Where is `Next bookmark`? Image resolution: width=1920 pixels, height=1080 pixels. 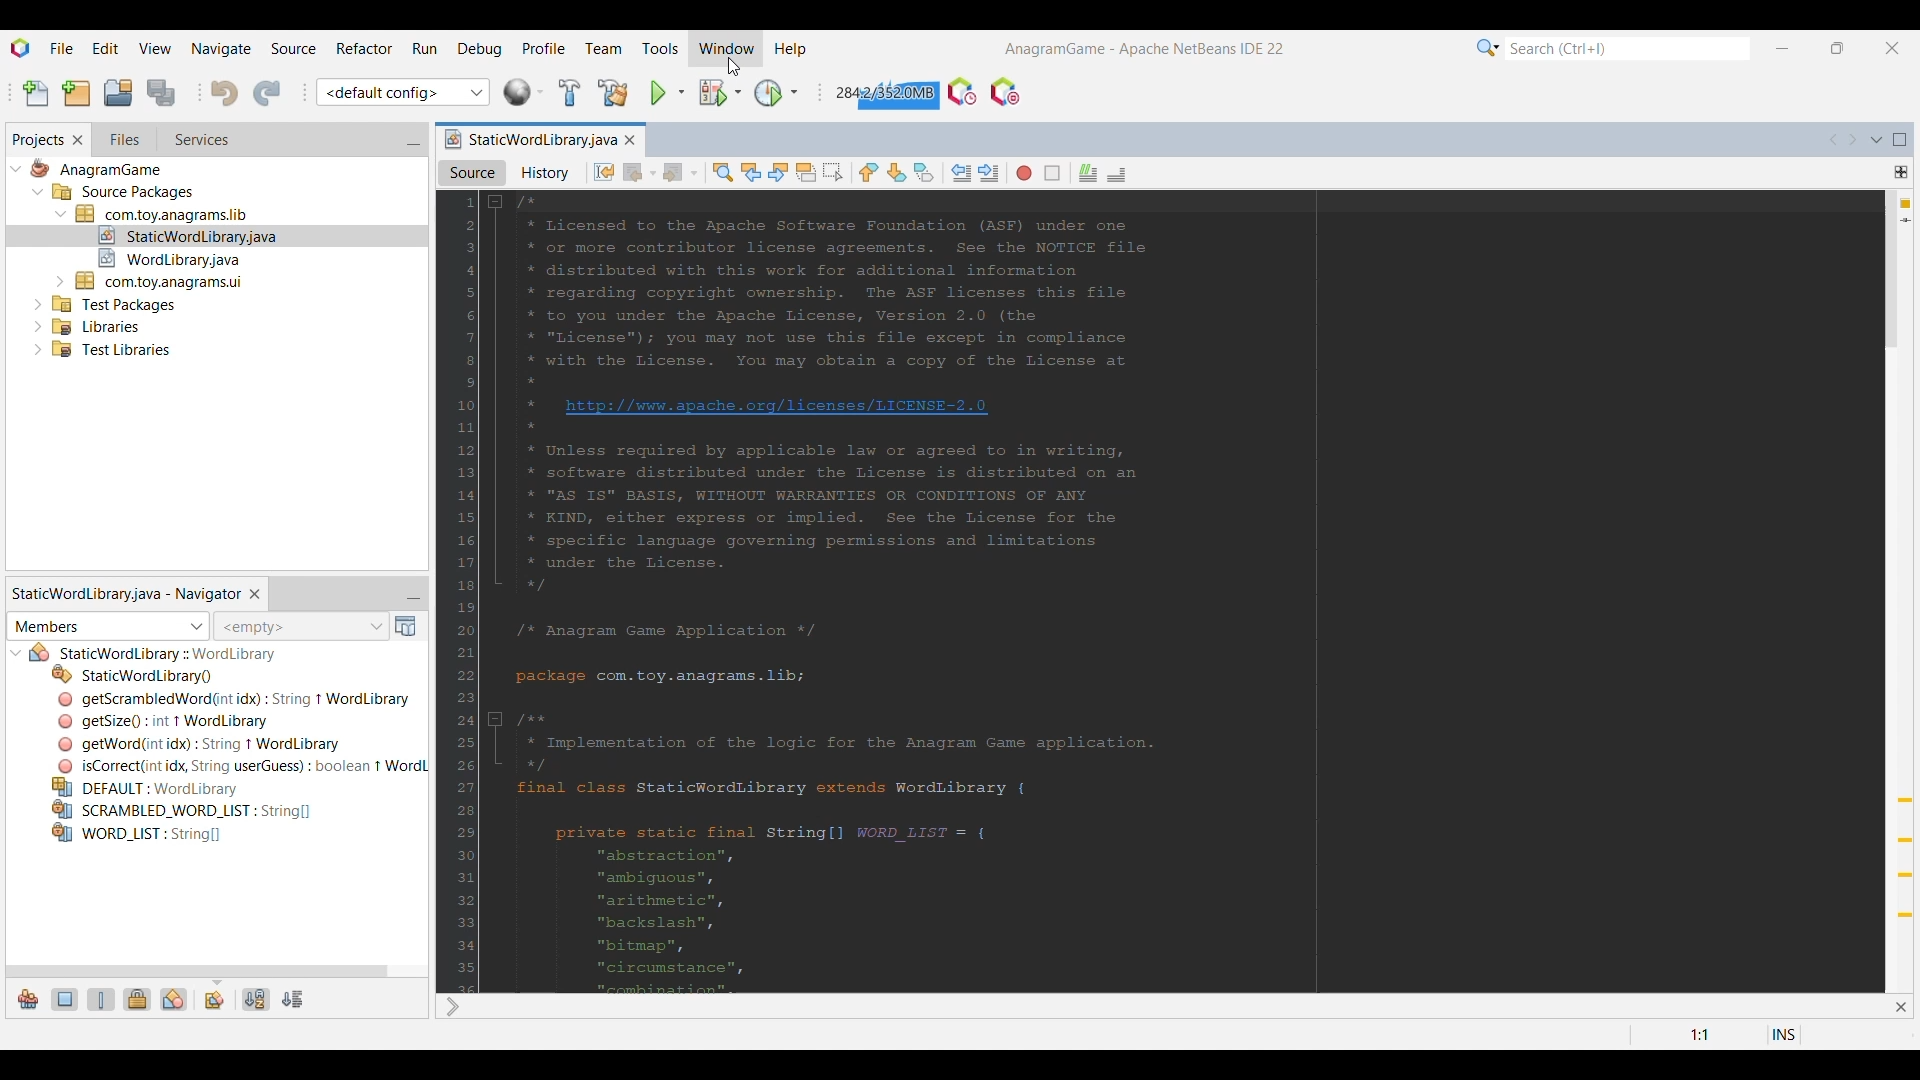
Next bookmark is located at coordinates (897, 173).